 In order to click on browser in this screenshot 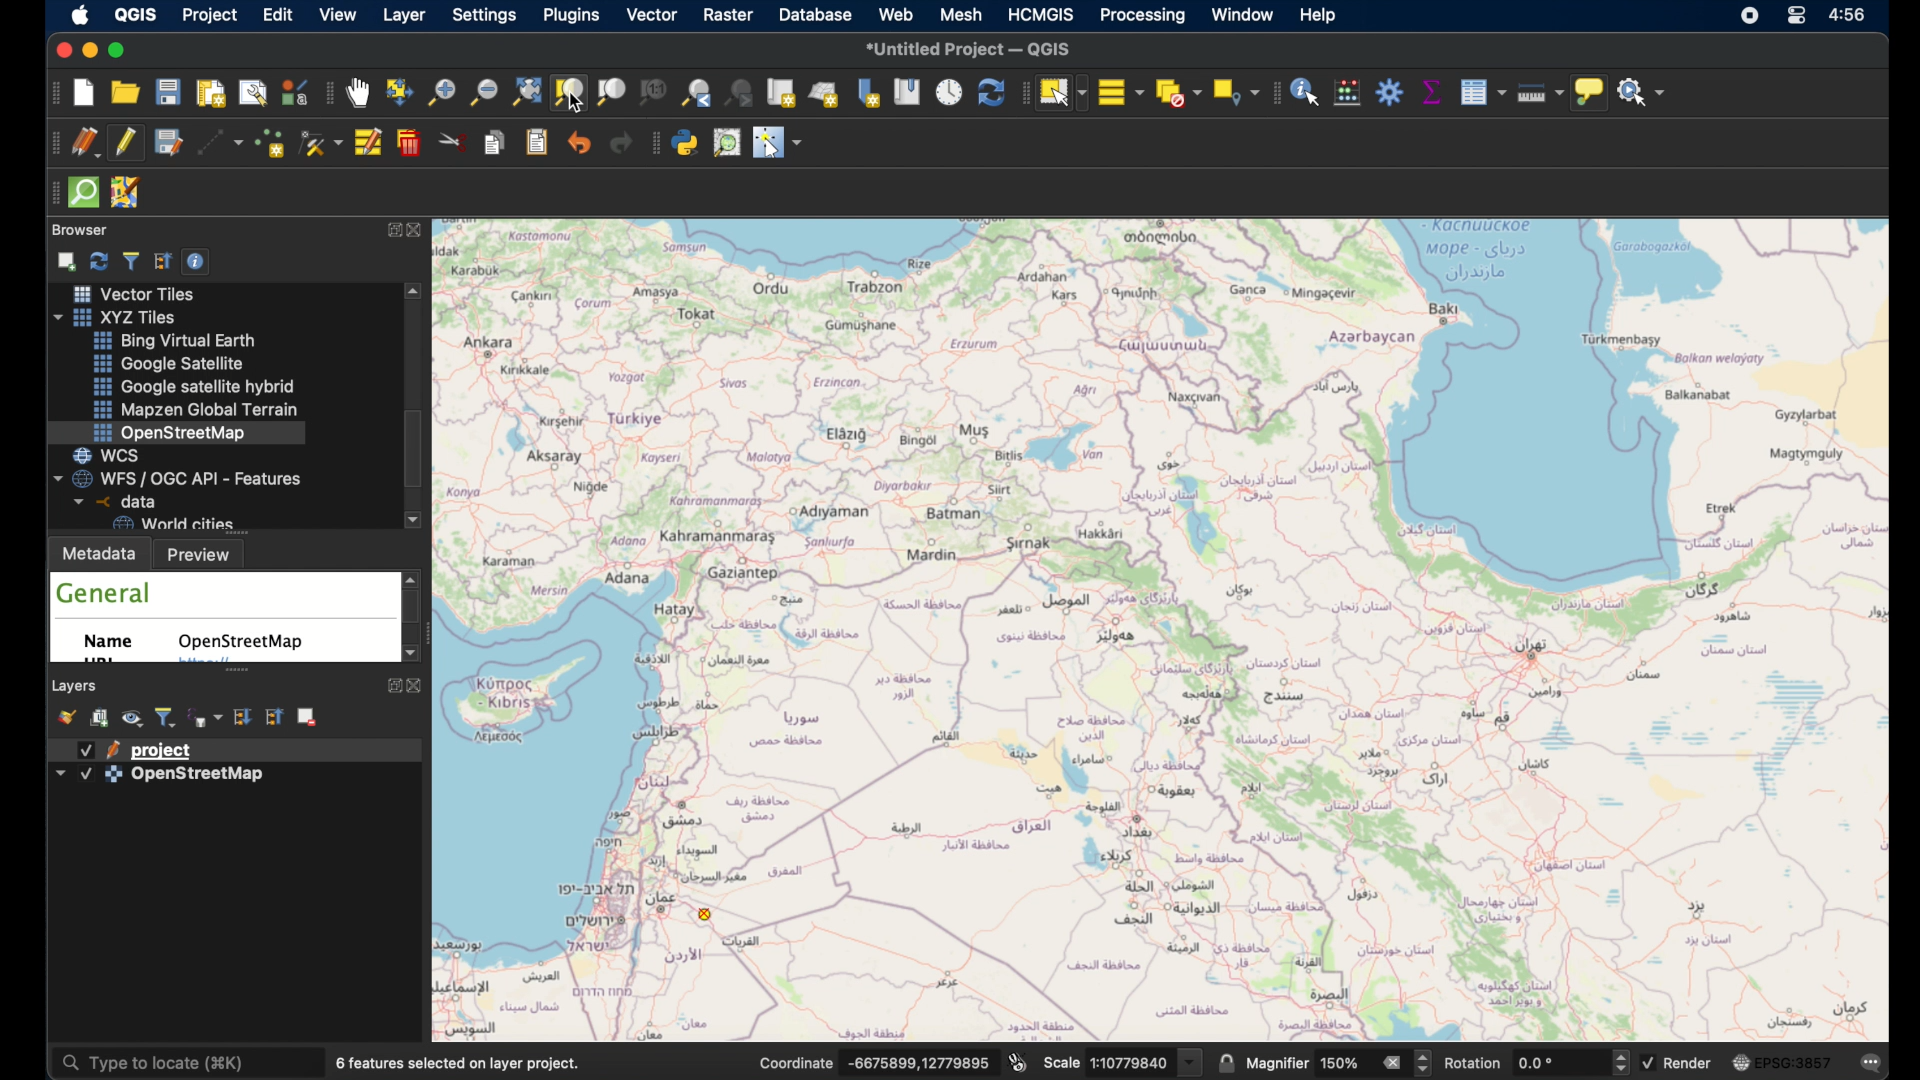, I will do `click(80, 230)`.